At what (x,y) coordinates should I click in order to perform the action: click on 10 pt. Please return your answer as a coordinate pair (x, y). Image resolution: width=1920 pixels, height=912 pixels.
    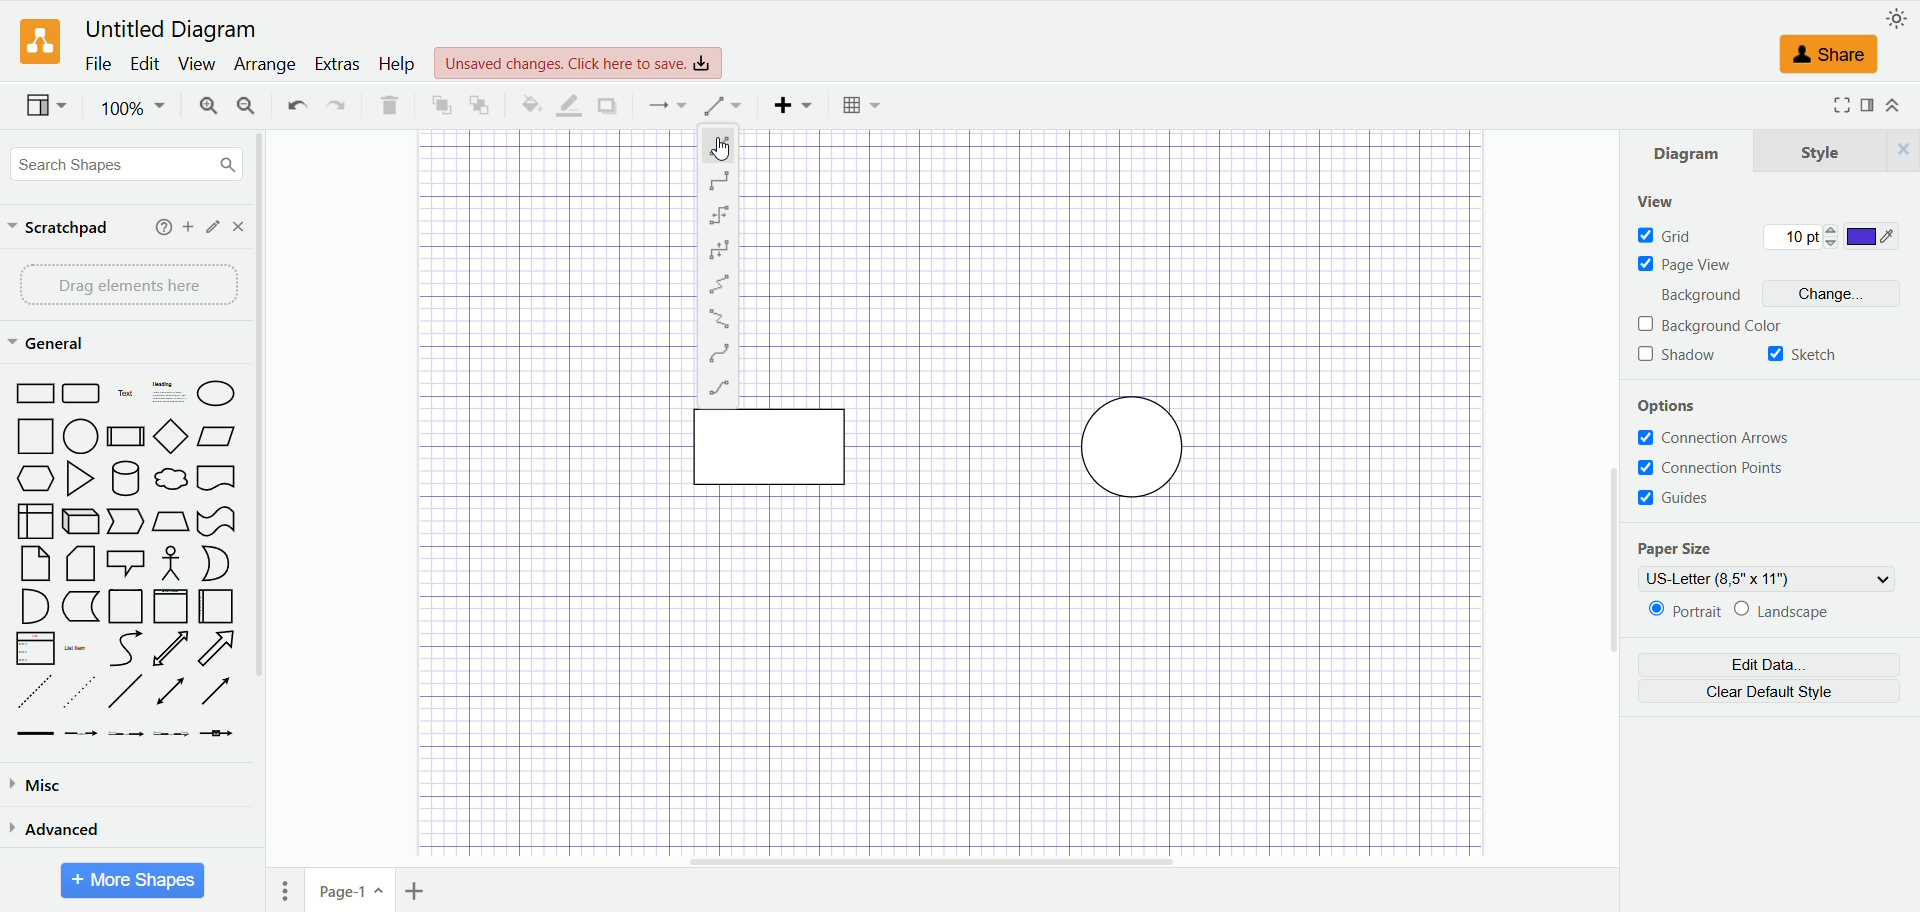
    Looking at the image, I should click on (1801, 234).